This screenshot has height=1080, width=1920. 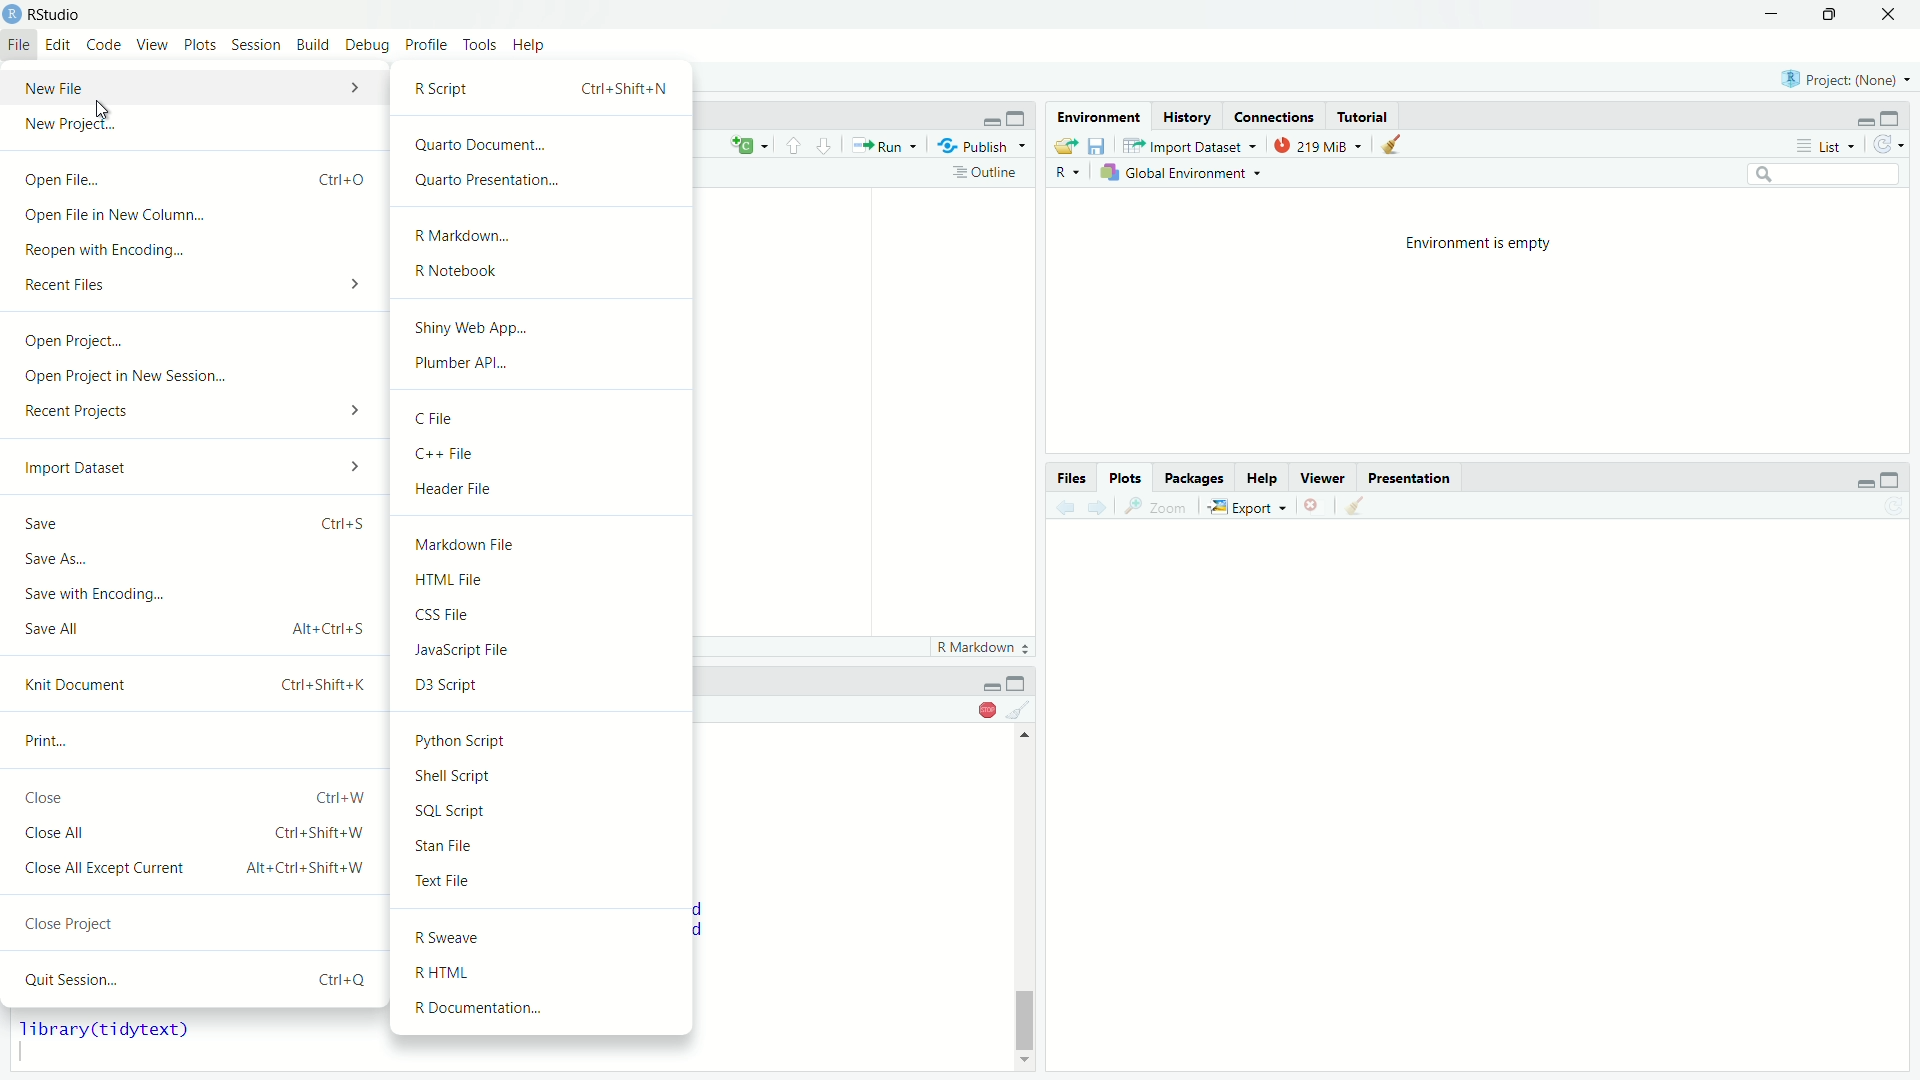 What do you see at coordinates (546, 576) in the screenshot?
I see `HTML File` at bounding box center [546, 576].